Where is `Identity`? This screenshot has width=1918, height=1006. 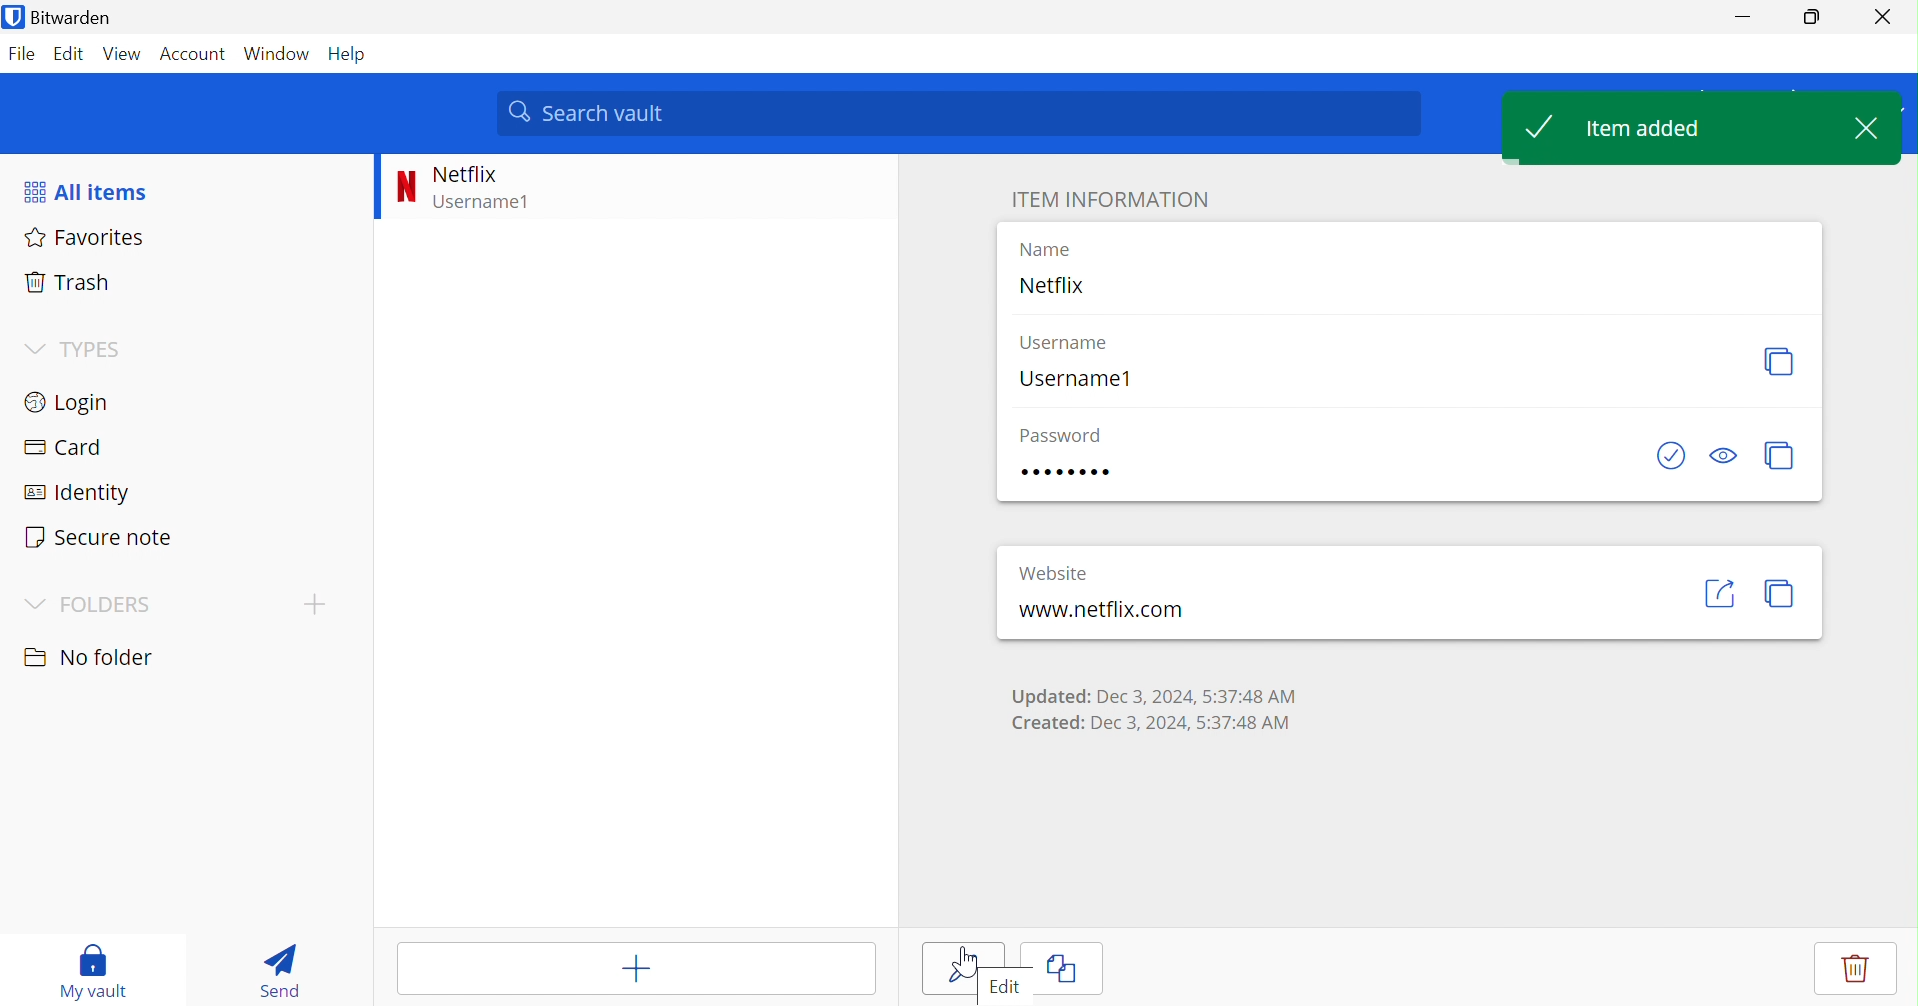
Identity is located at coordinates (72, 491).